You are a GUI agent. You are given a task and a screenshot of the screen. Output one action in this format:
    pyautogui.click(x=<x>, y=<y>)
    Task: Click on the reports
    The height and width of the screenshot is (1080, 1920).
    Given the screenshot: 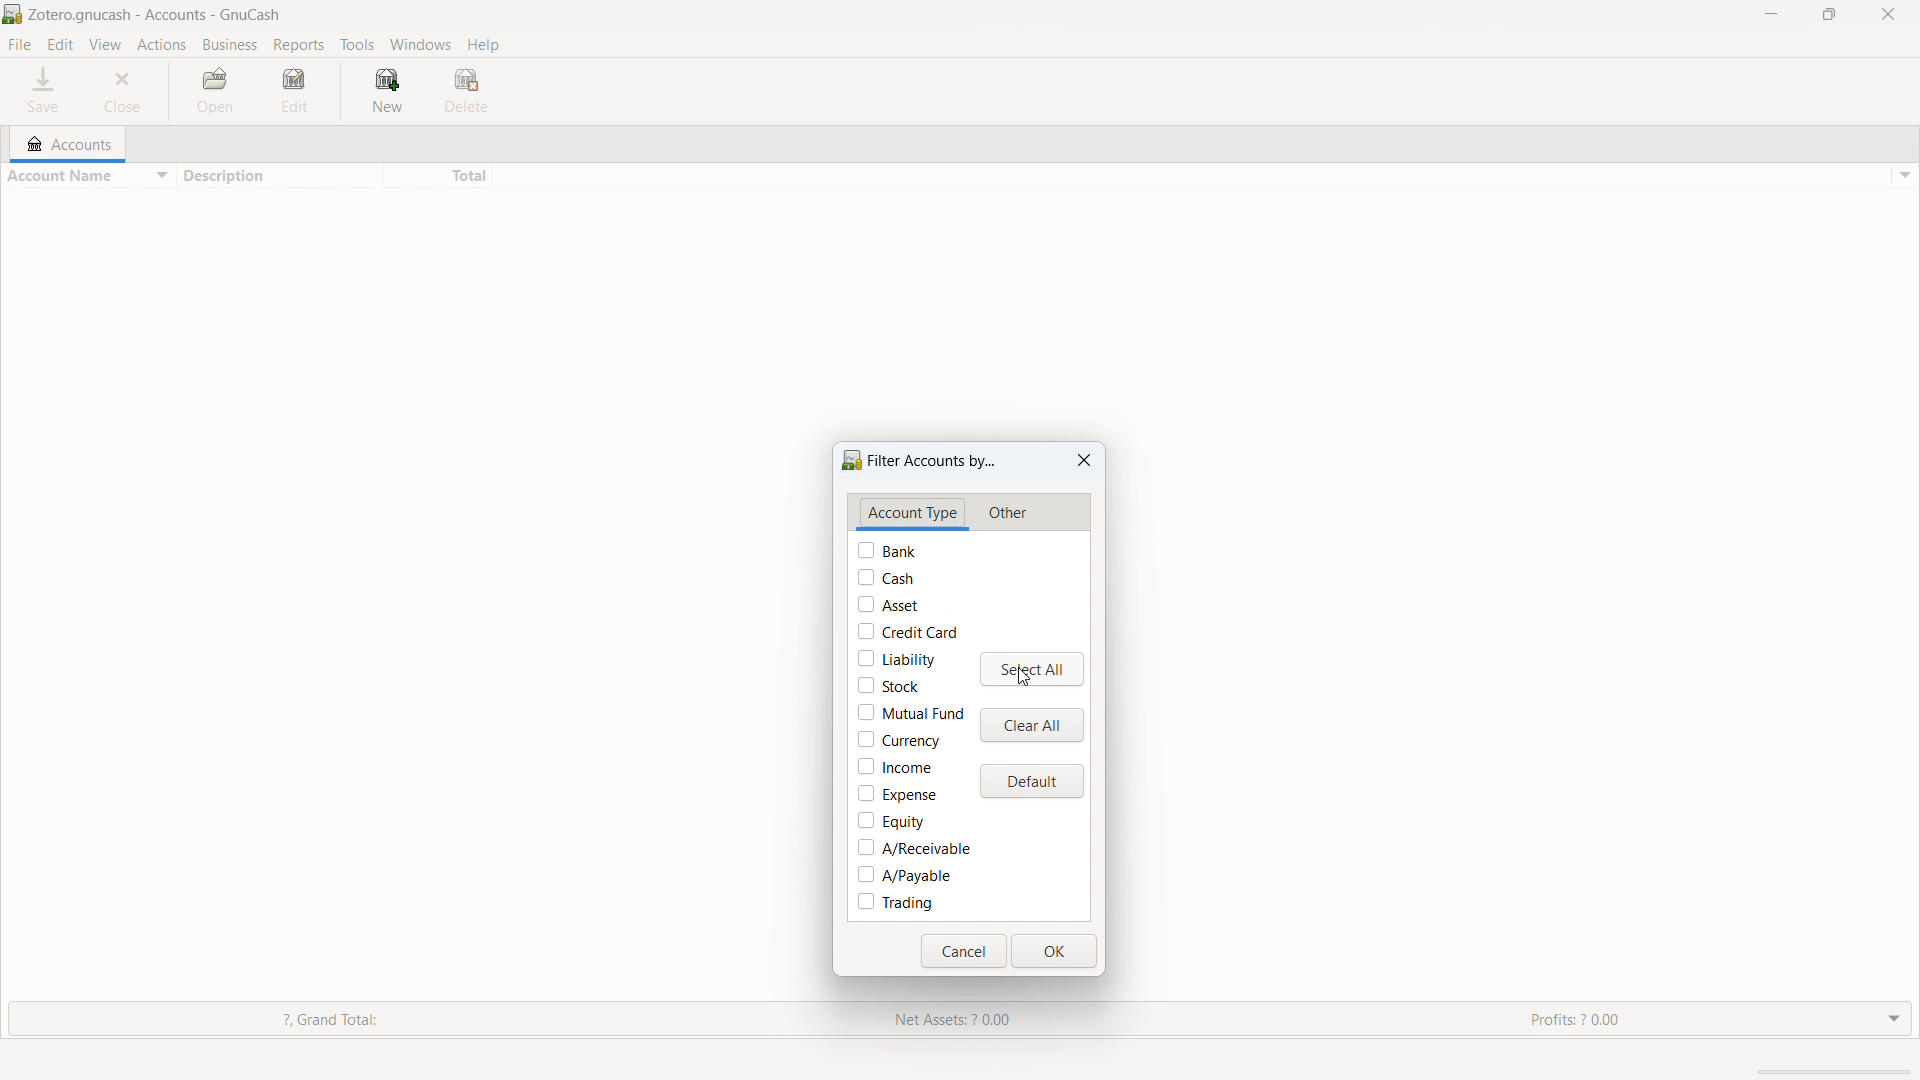 What is the action you would take?
    pyautogui.click(x=299, y=45)
    